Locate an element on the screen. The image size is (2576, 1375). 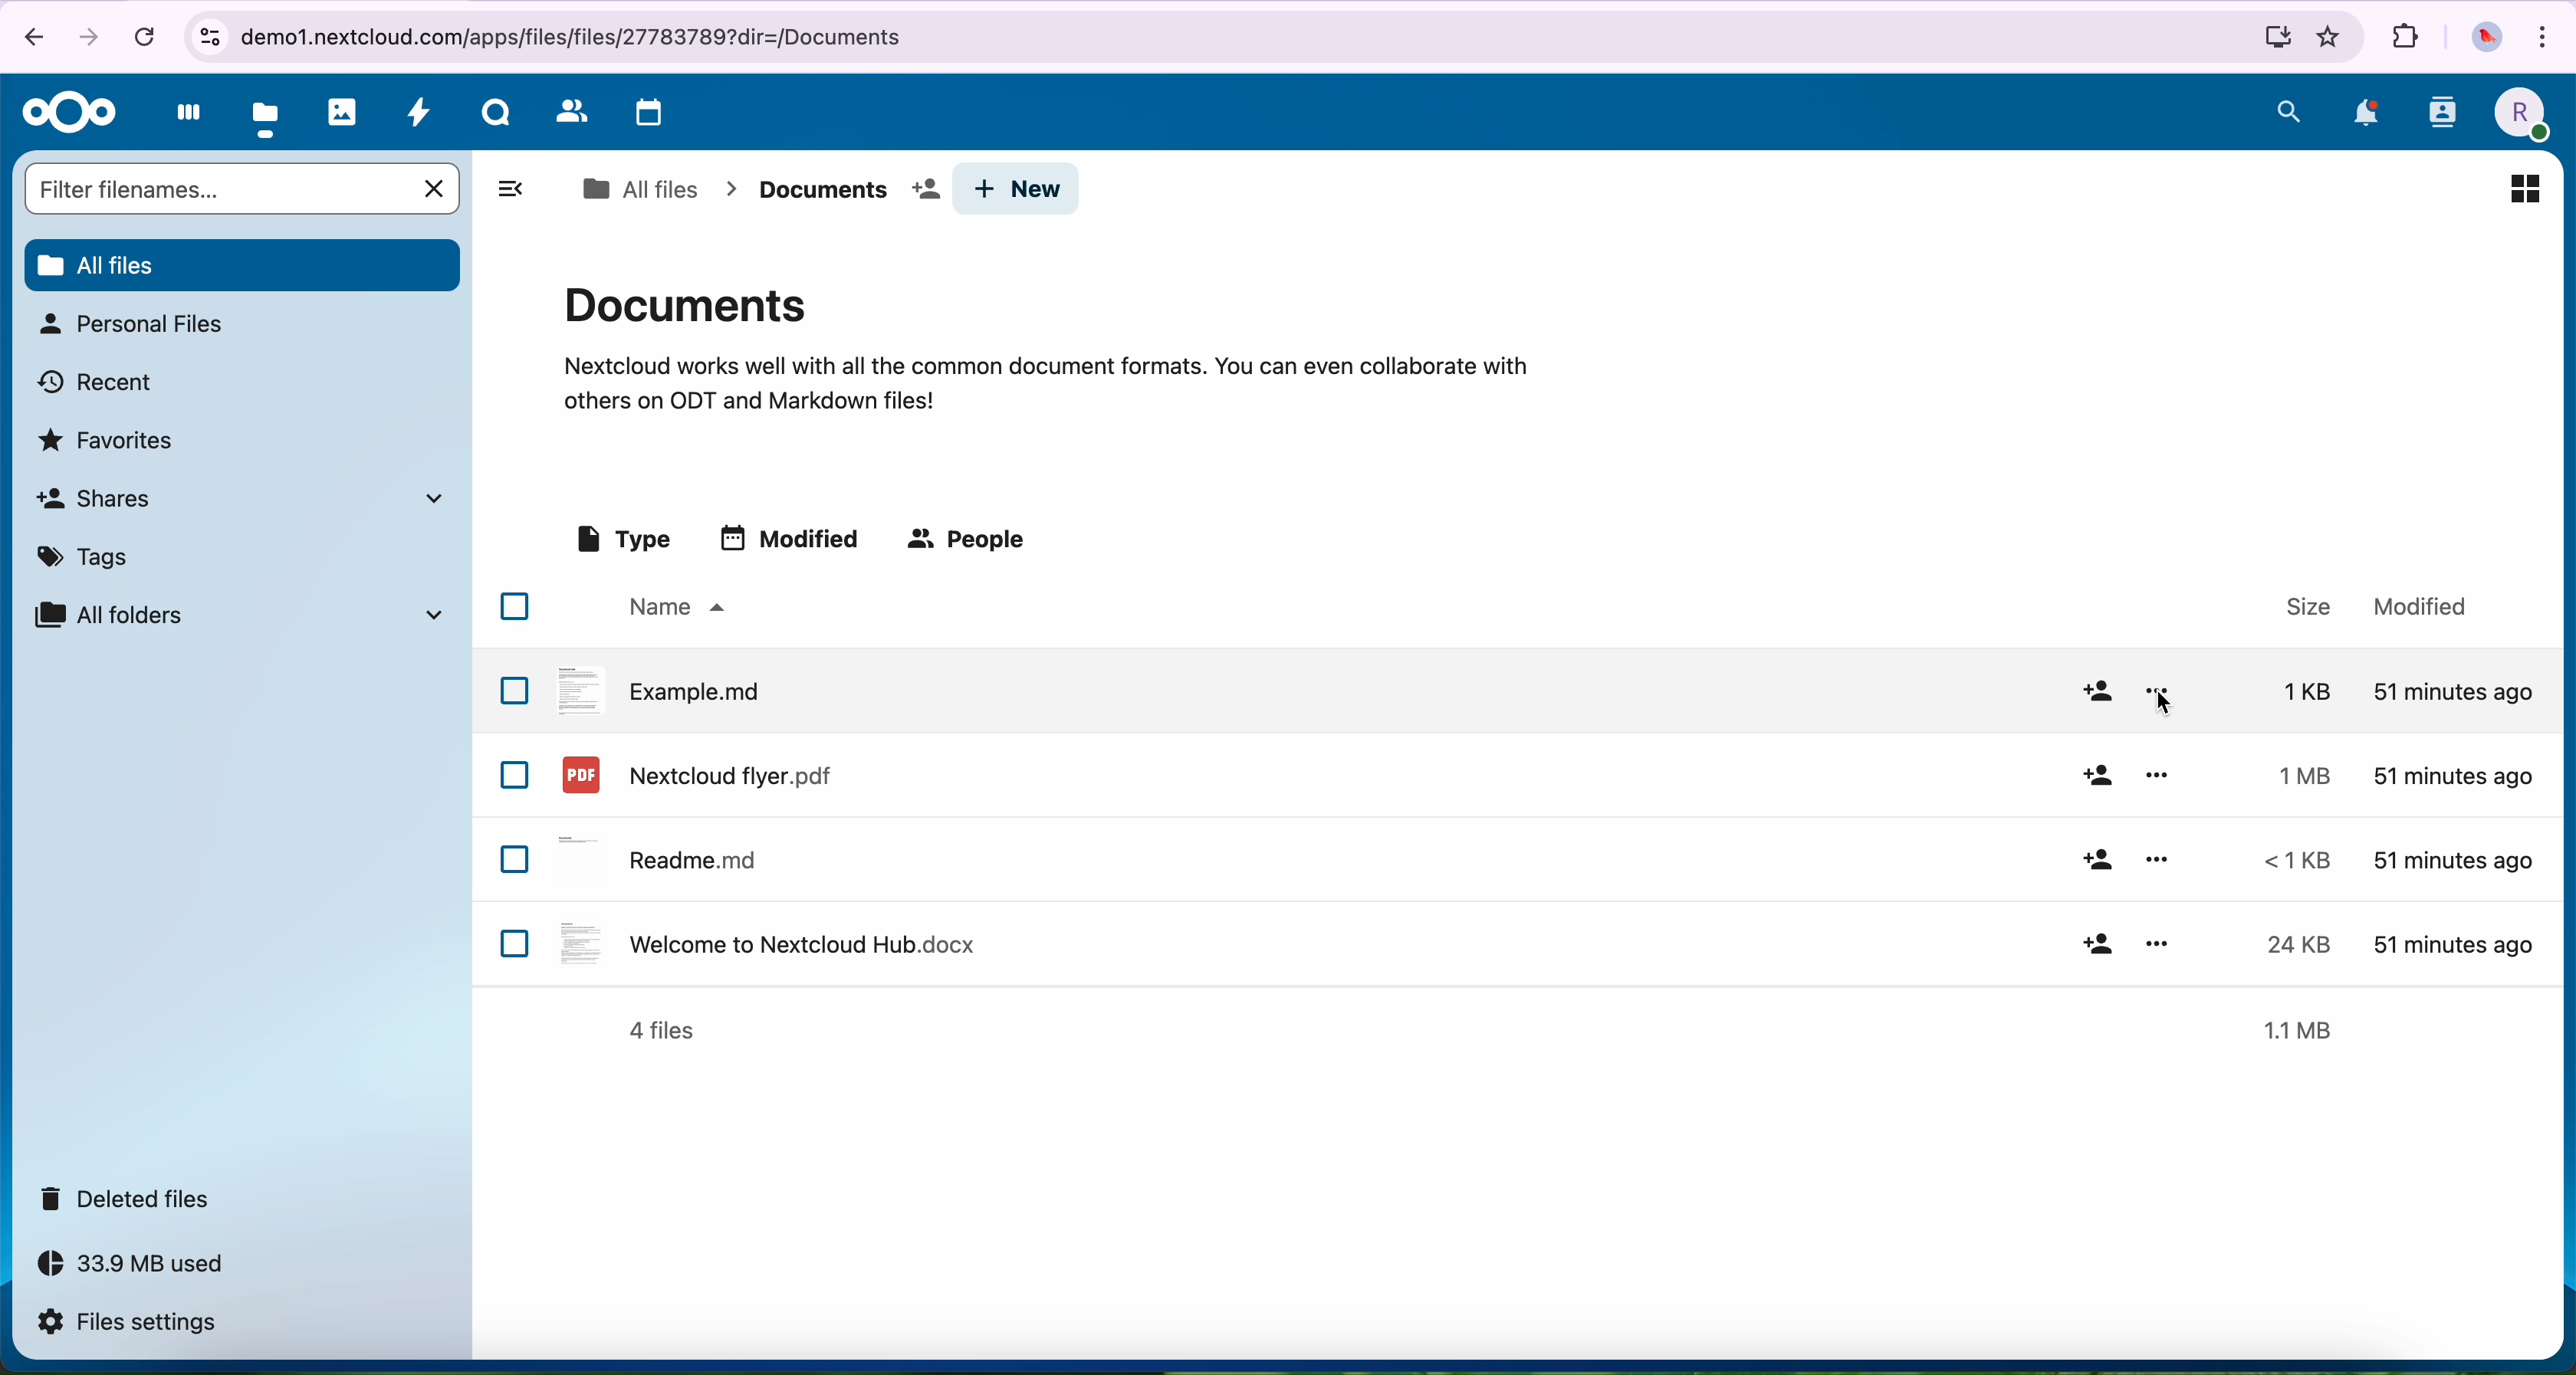
checkbox is located at coordinates (514, 775).